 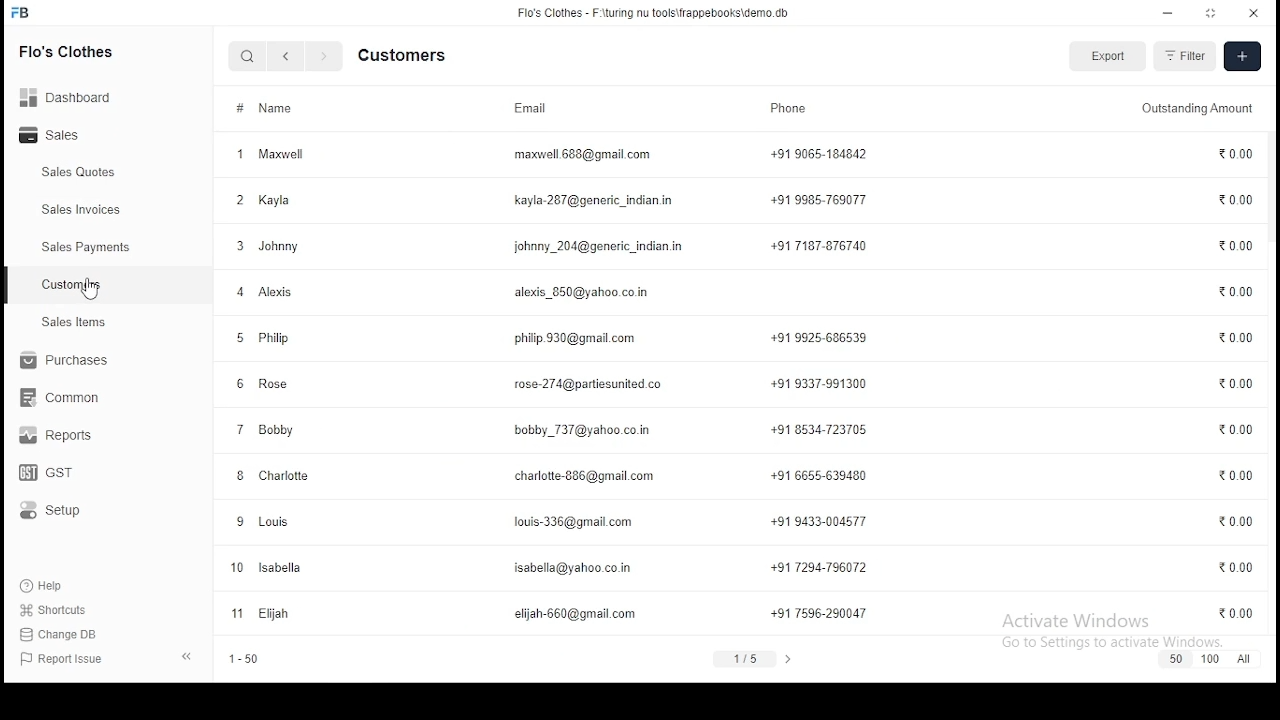 What do you see at coordinates (1231, 290) in the screenshot?
I see `0.00` at bounding box center [1231, 290].